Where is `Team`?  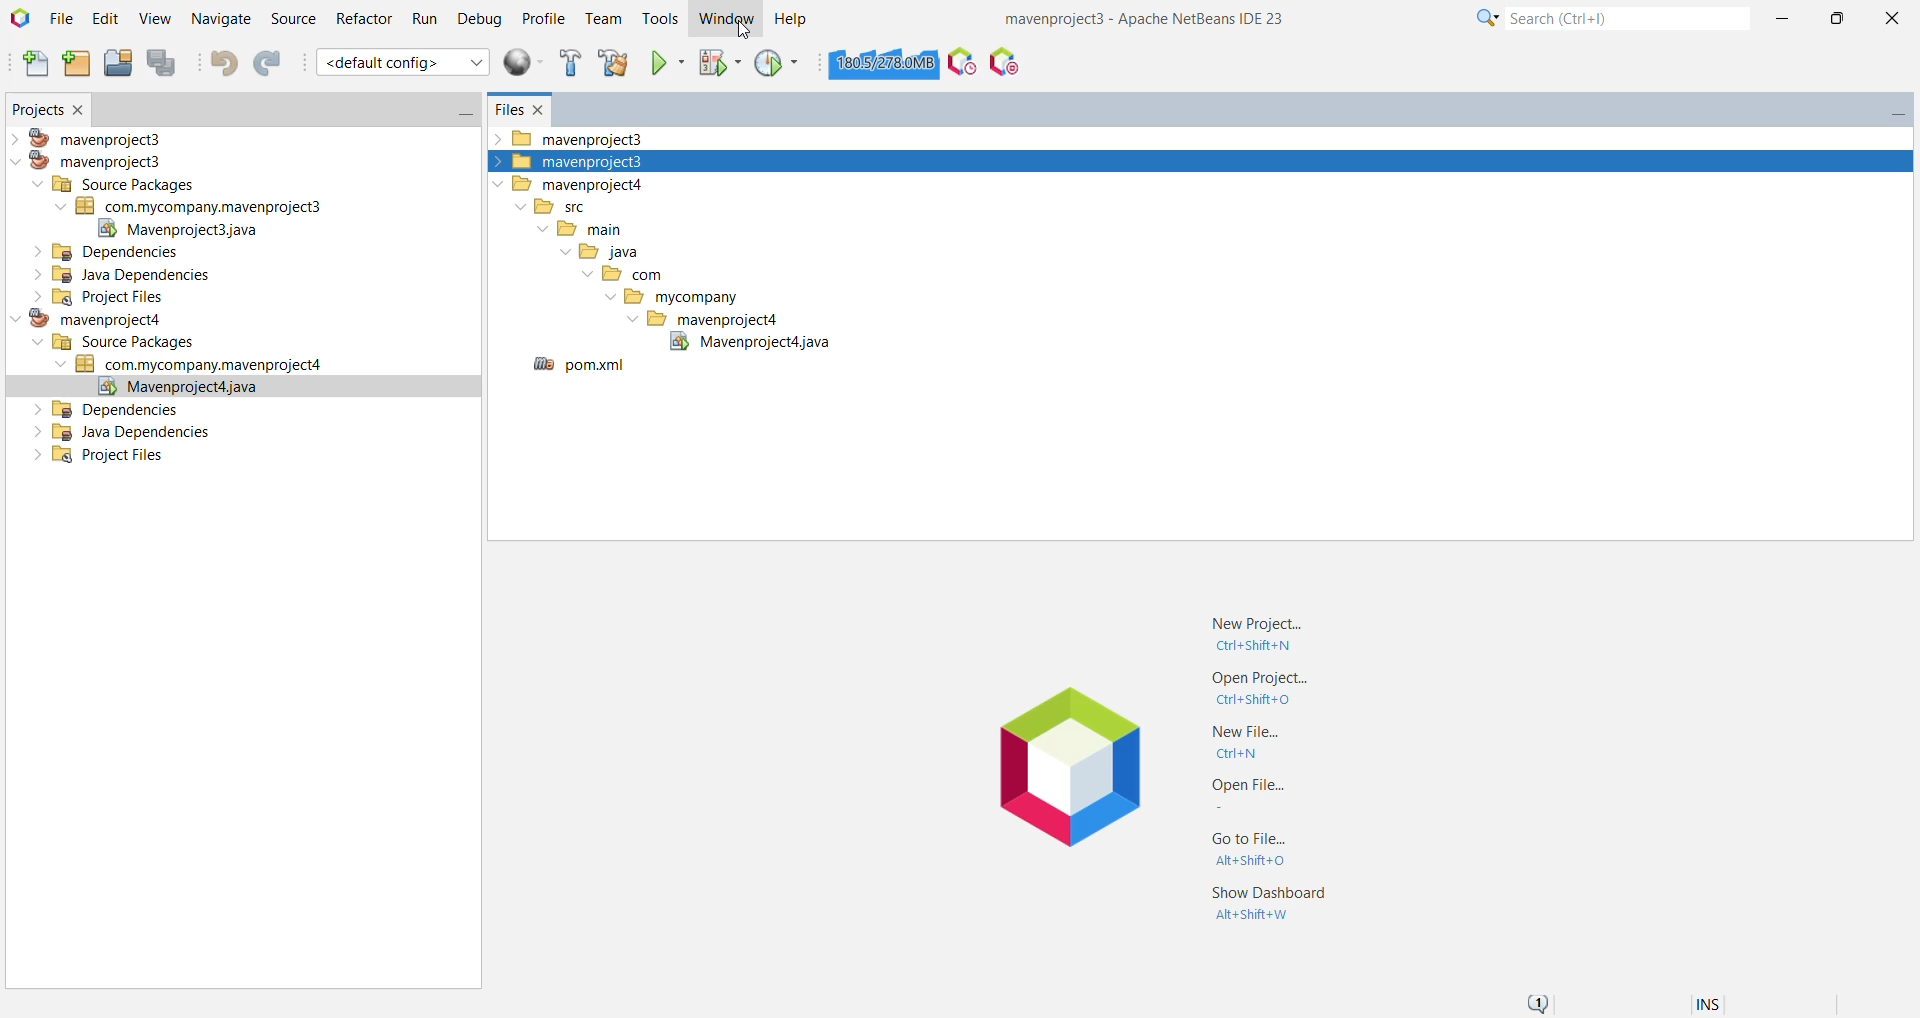 Team is located at coordinates (603, 20).